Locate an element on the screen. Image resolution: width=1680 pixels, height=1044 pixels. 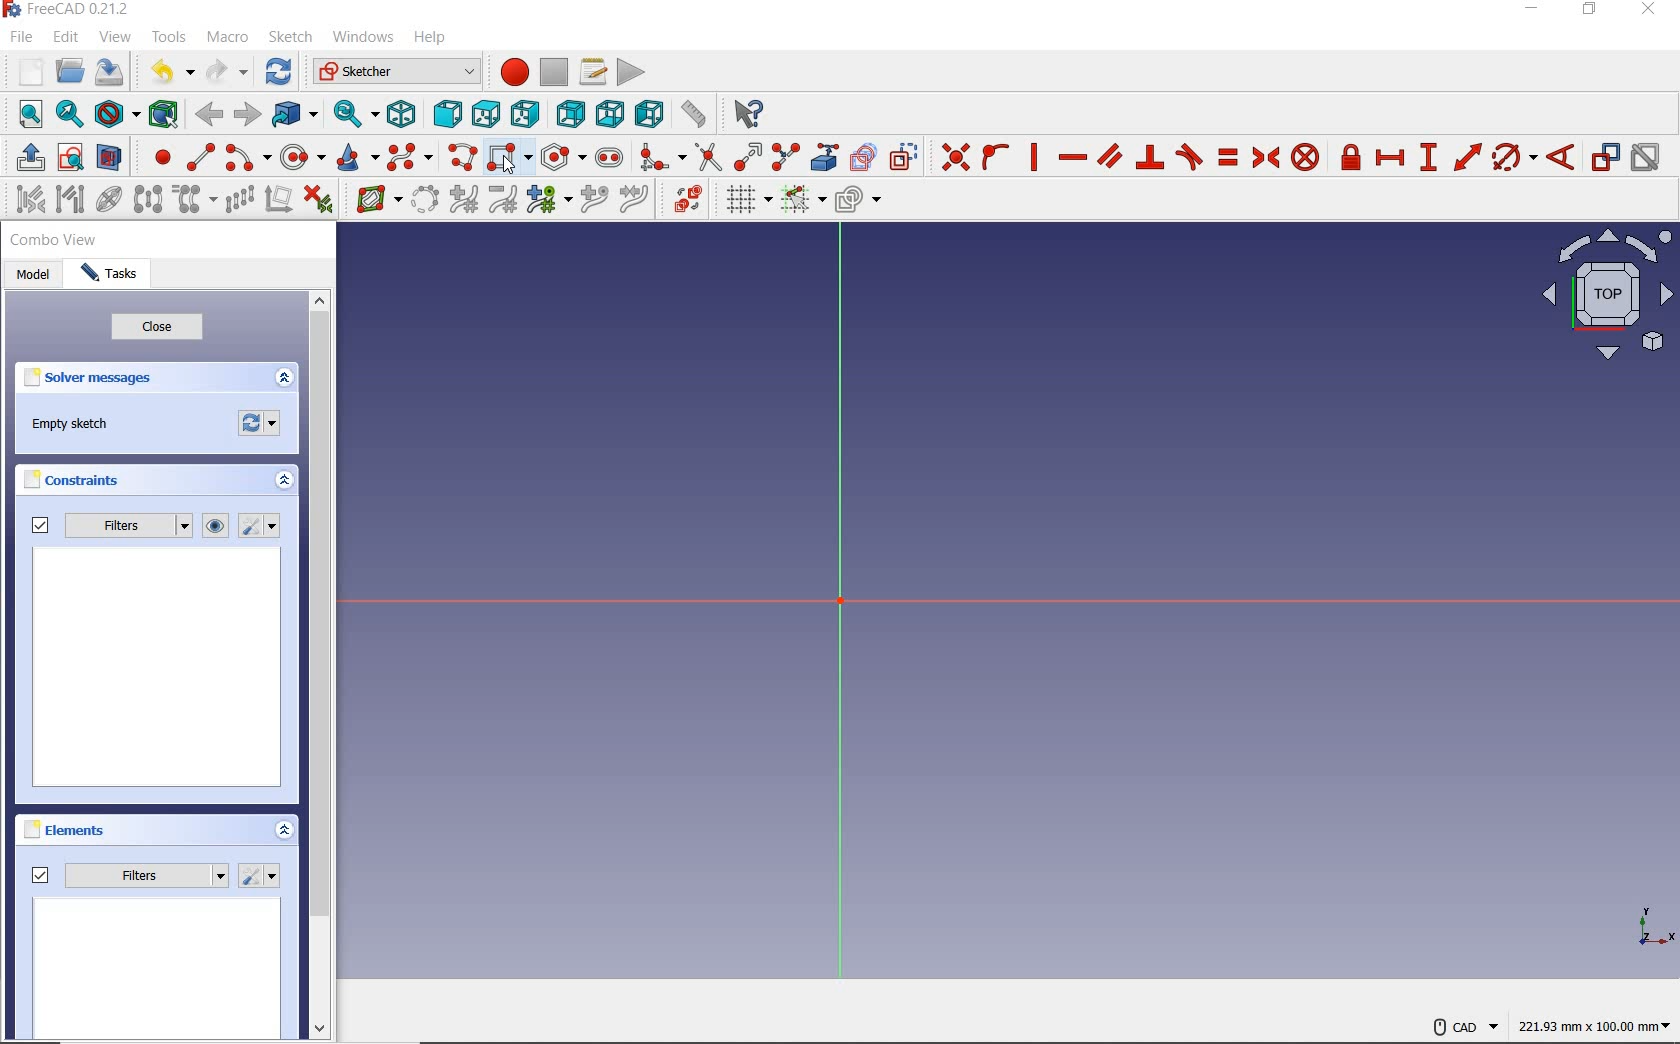
view section is located at coordinates (113, 158).